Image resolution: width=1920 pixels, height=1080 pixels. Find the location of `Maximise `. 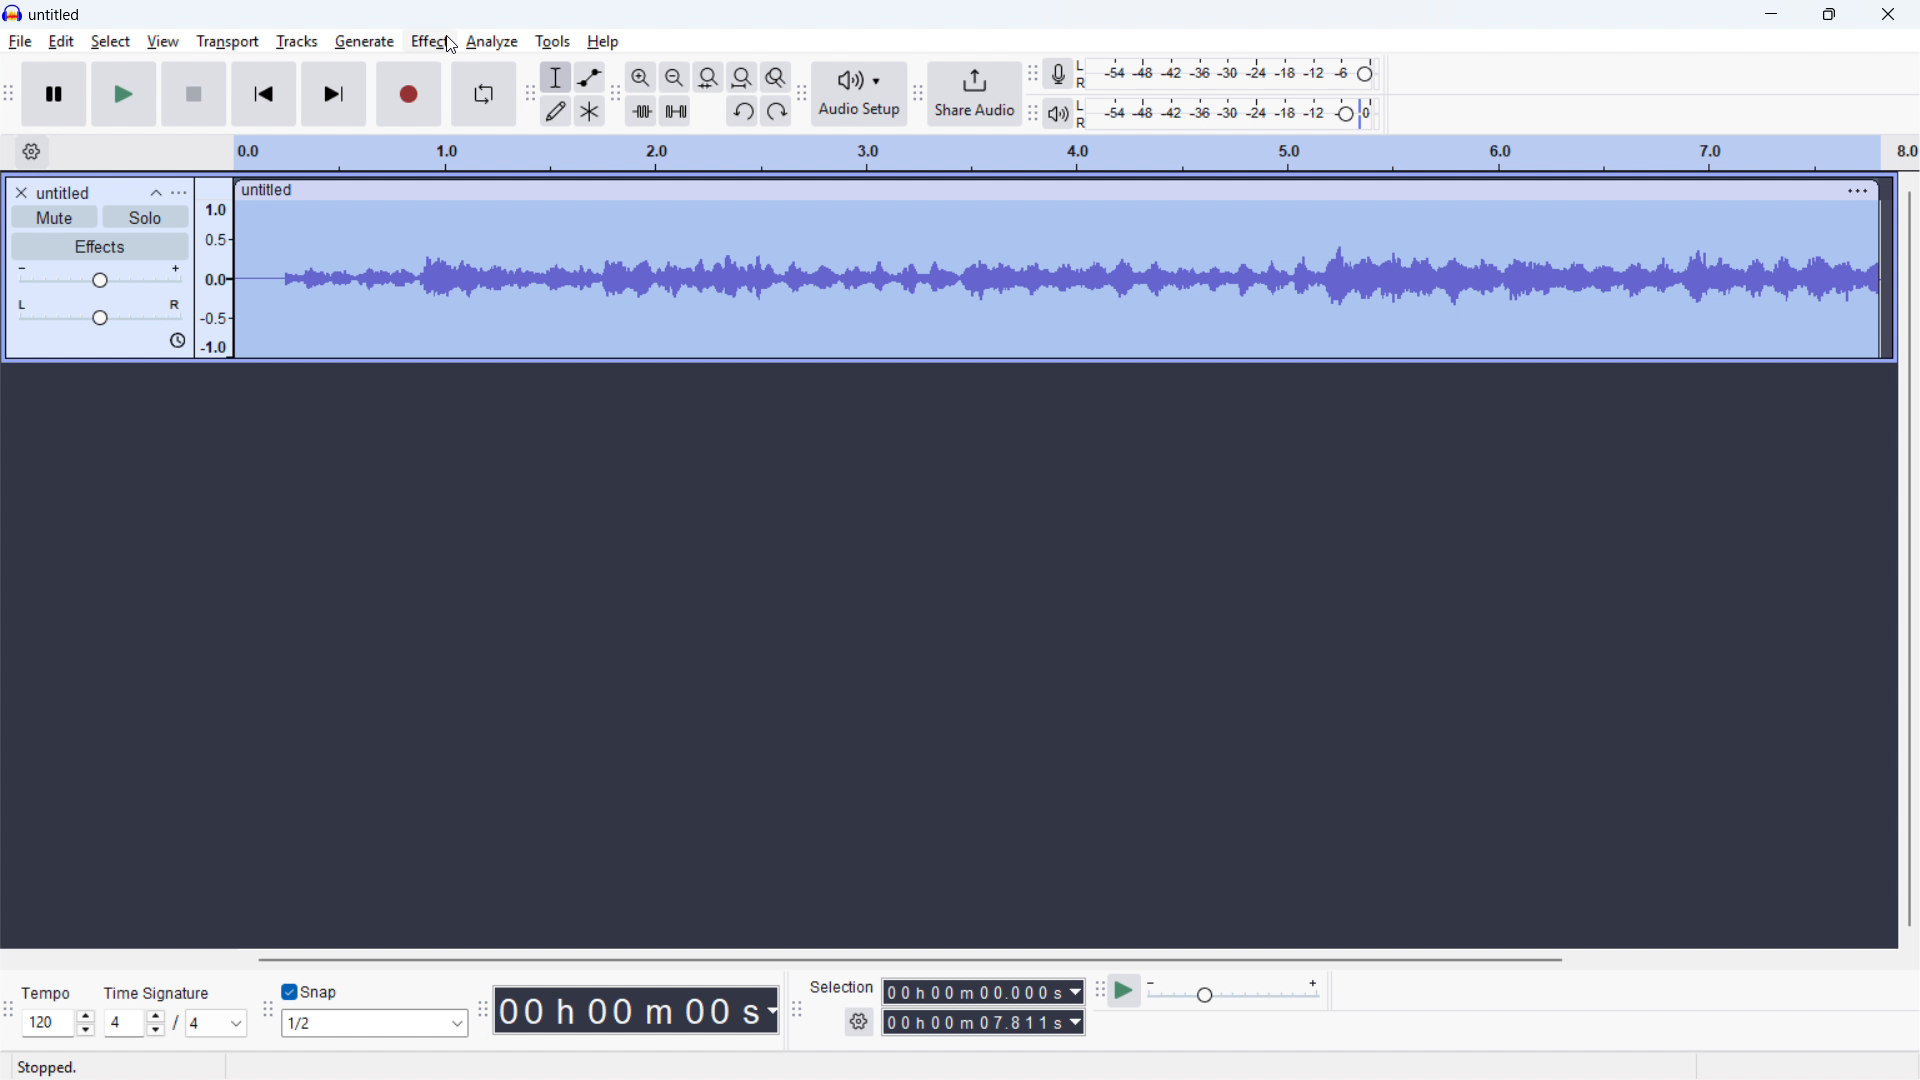

Maximise  is located at coordinates (1829, 15).